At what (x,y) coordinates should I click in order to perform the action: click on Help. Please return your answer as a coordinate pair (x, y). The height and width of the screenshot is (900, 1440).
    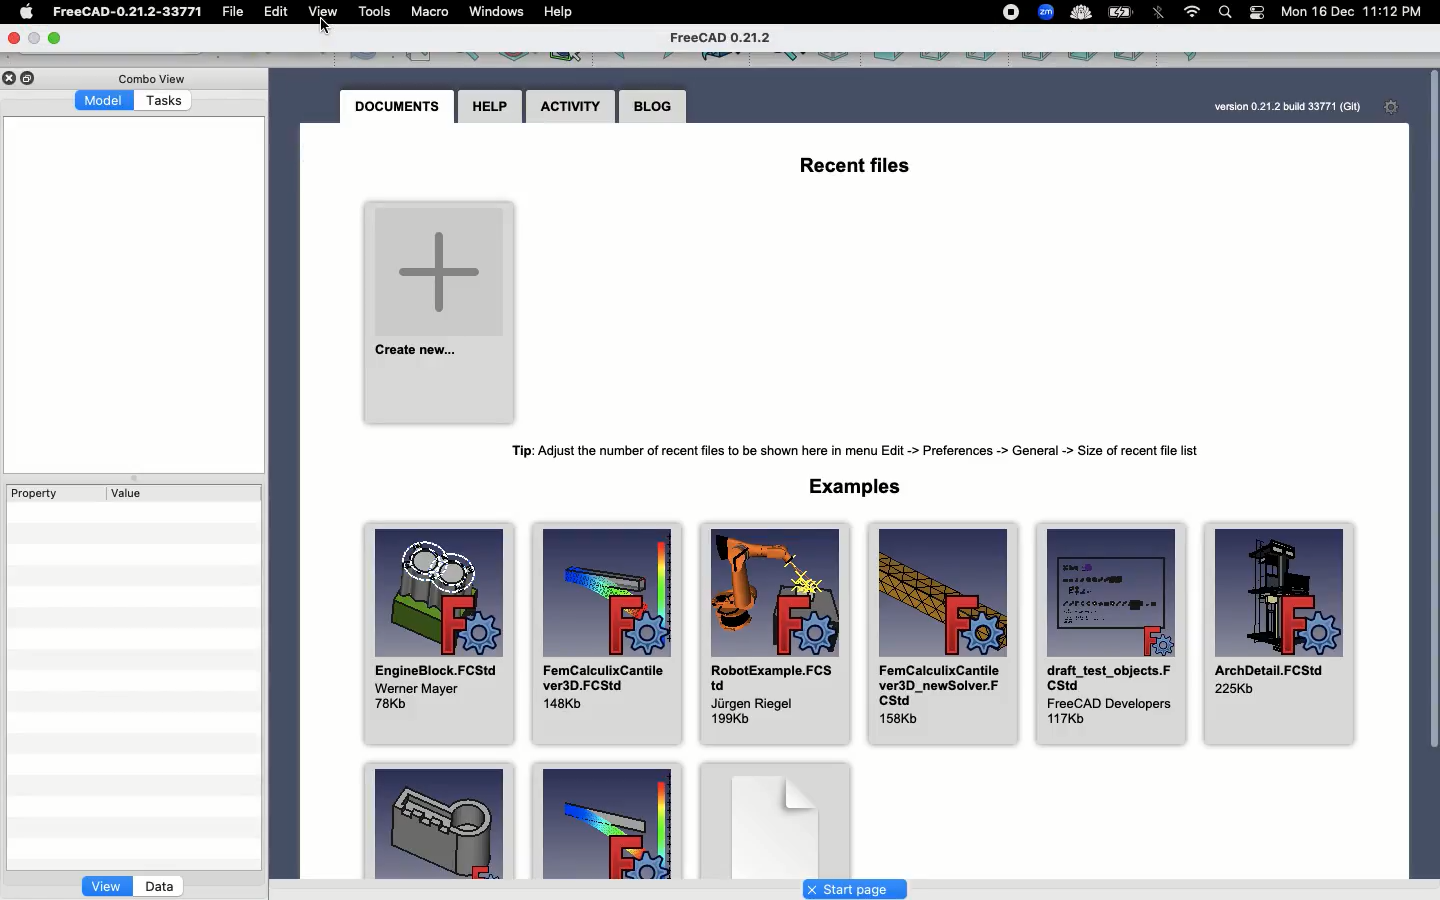
    Looking at the image, I should click on (561, 10).